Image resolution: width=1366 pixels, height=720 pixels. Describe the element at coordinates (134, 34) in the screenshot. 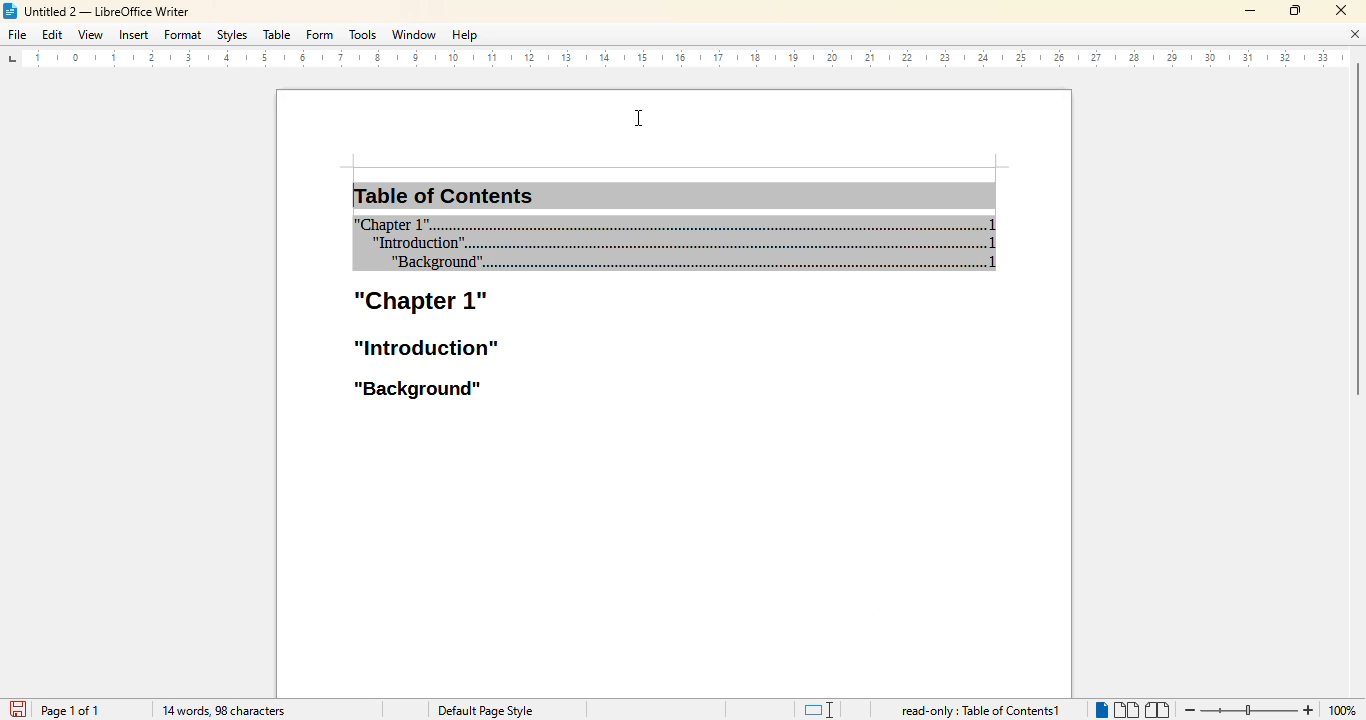

I see `insert` at that location.